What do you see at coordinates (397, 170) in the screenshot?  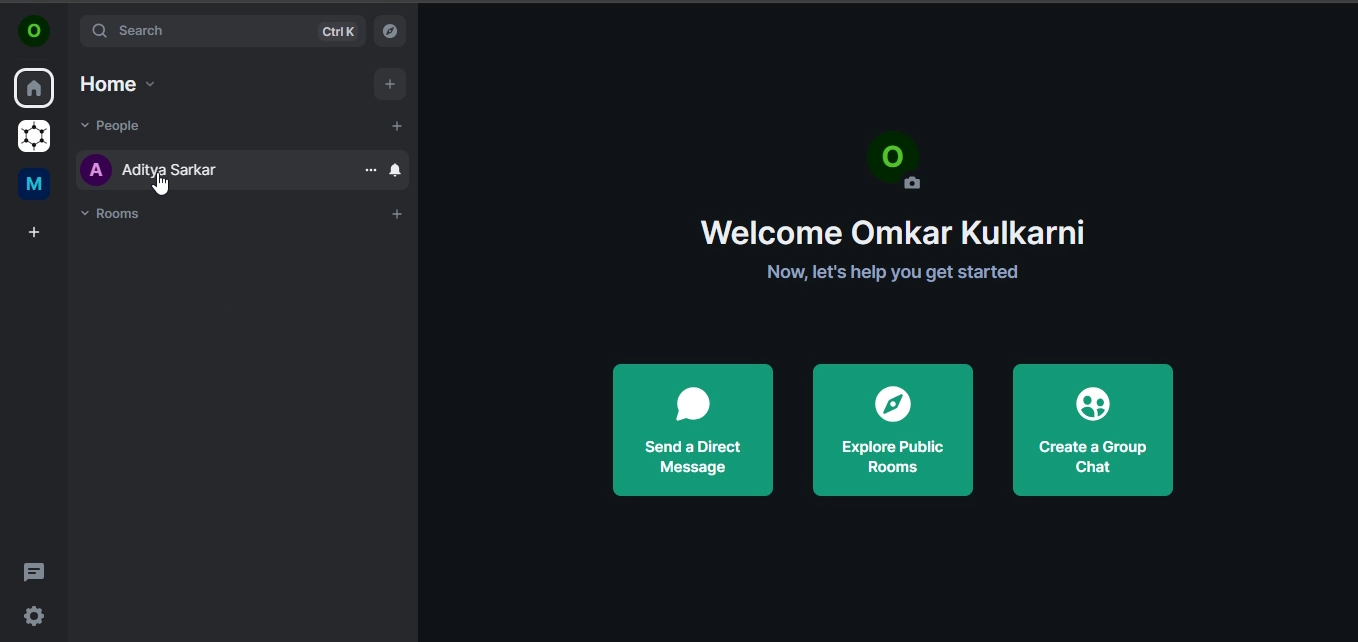 I see `notifications` at bounding box center [397, 170].